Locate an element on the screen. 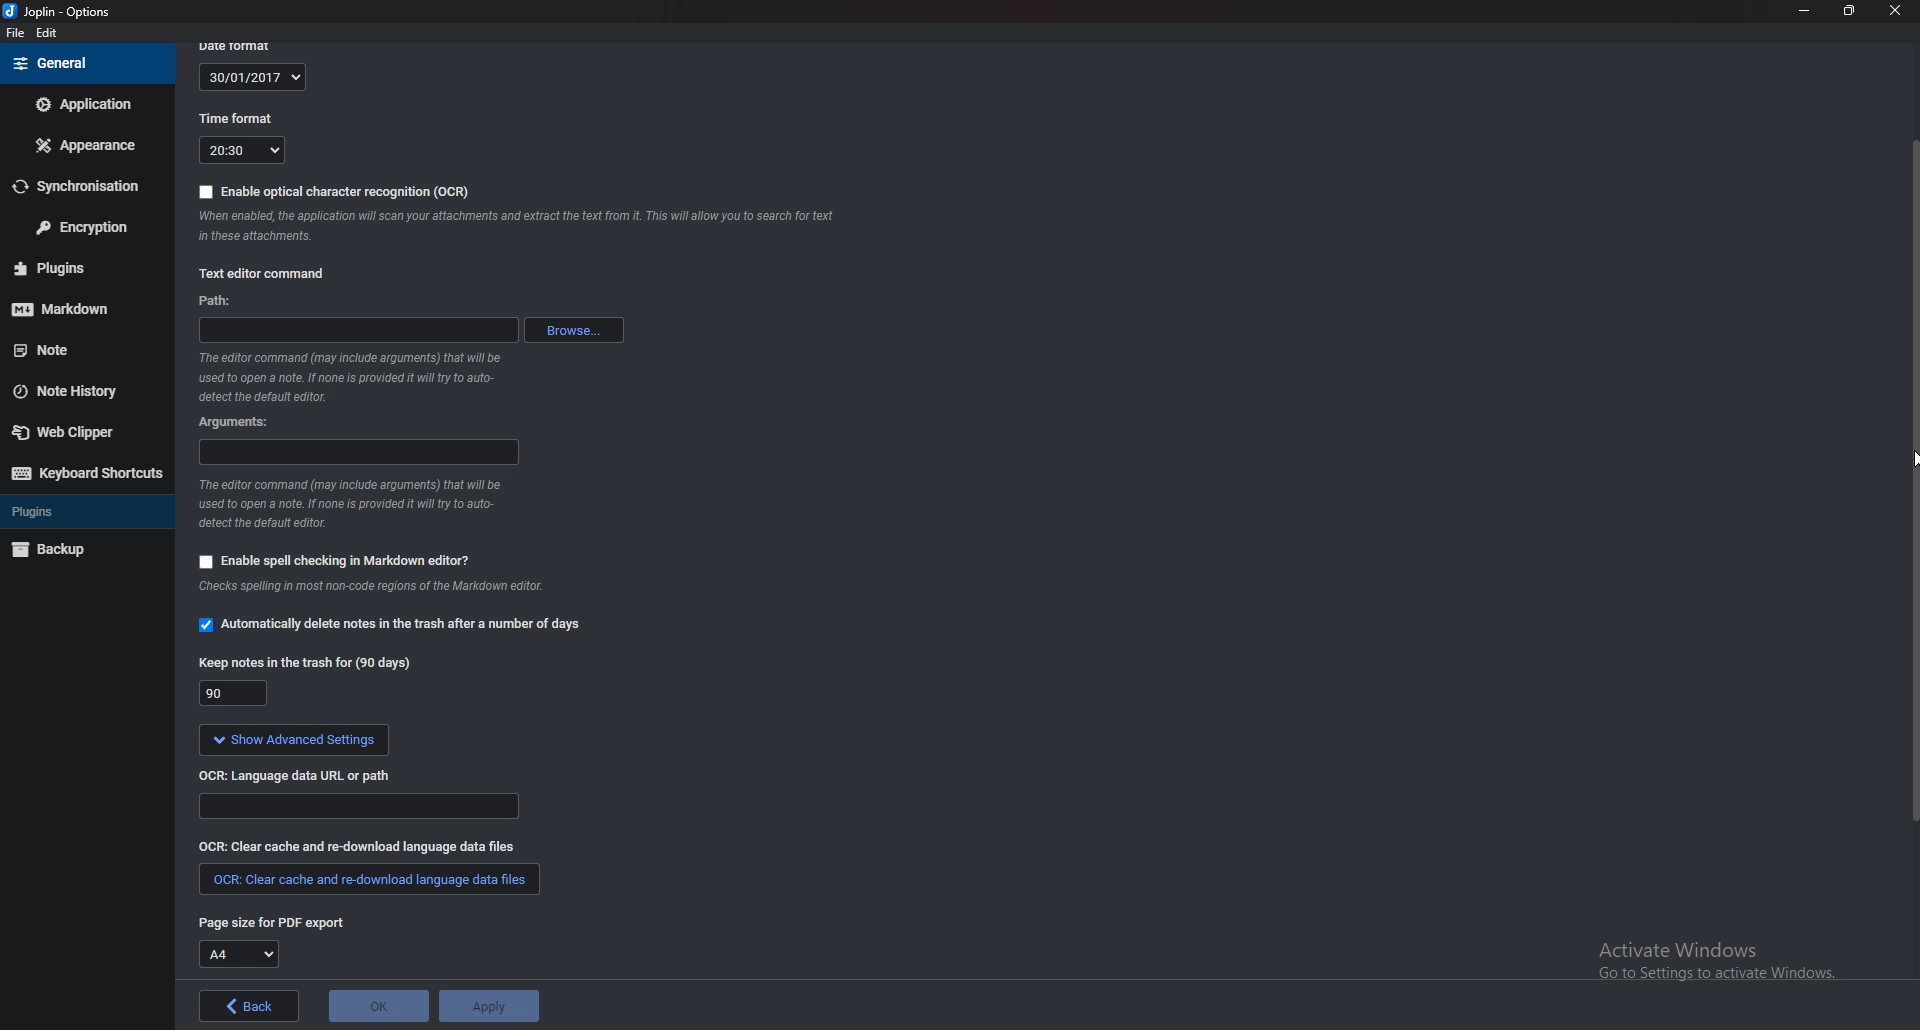  minimize is located at coordinates (1804, 13).